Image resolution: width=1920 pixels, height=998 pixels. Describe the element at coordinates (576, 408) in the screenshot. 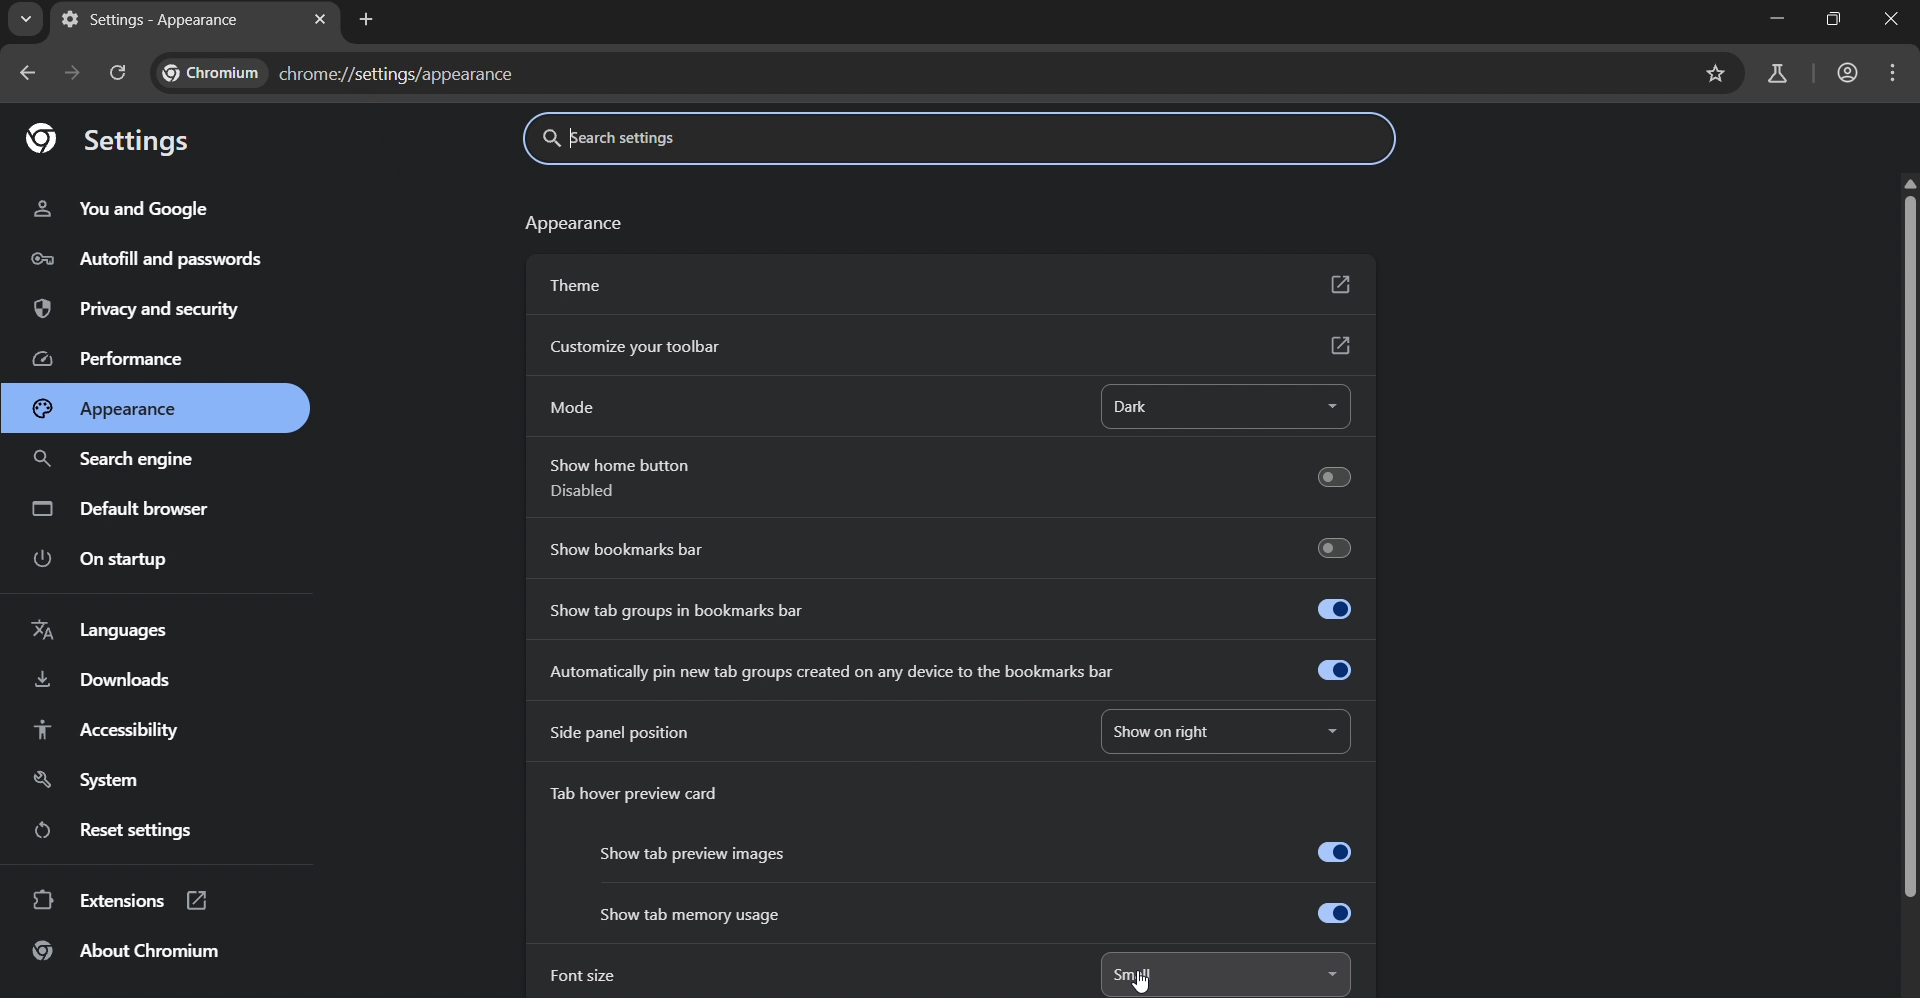

I see `mode` at that location.